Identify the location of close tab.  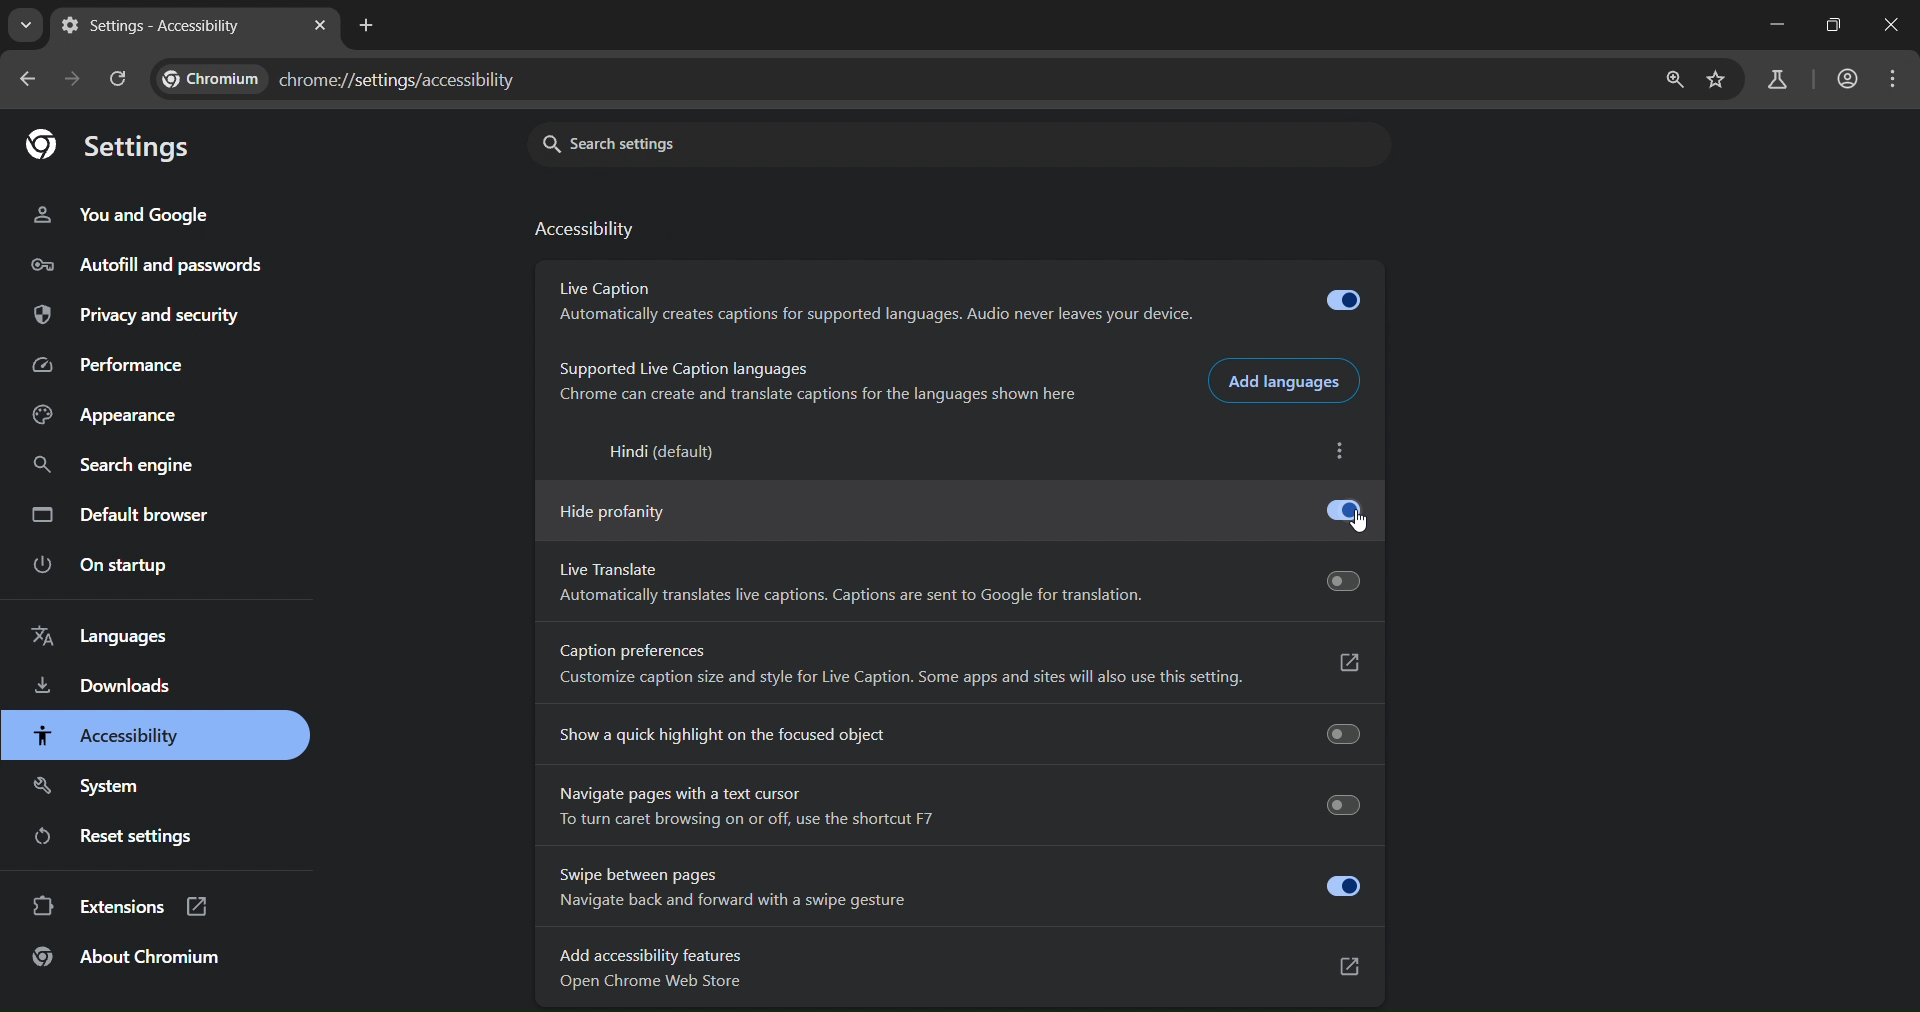
(319, 26).